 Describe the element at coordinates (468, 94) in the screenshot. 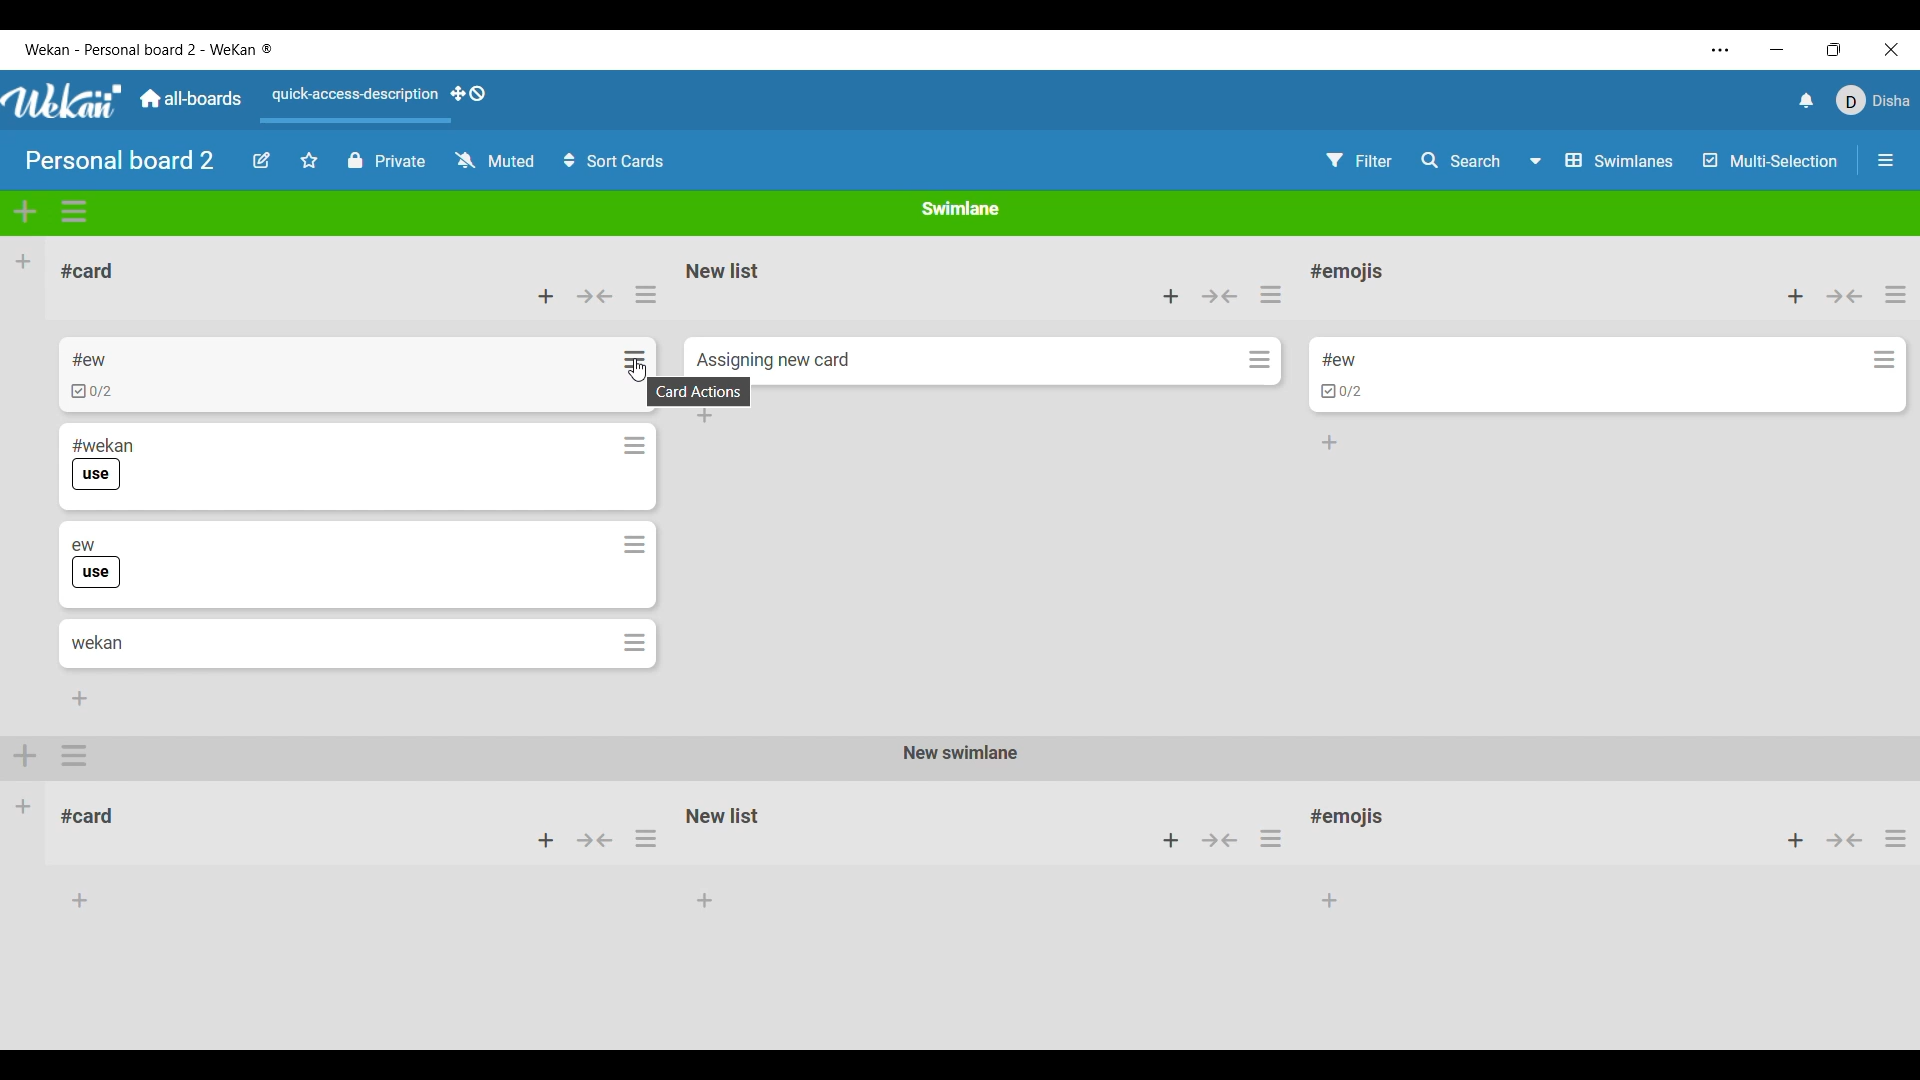

I see `Show desktop drag handles` at that location.